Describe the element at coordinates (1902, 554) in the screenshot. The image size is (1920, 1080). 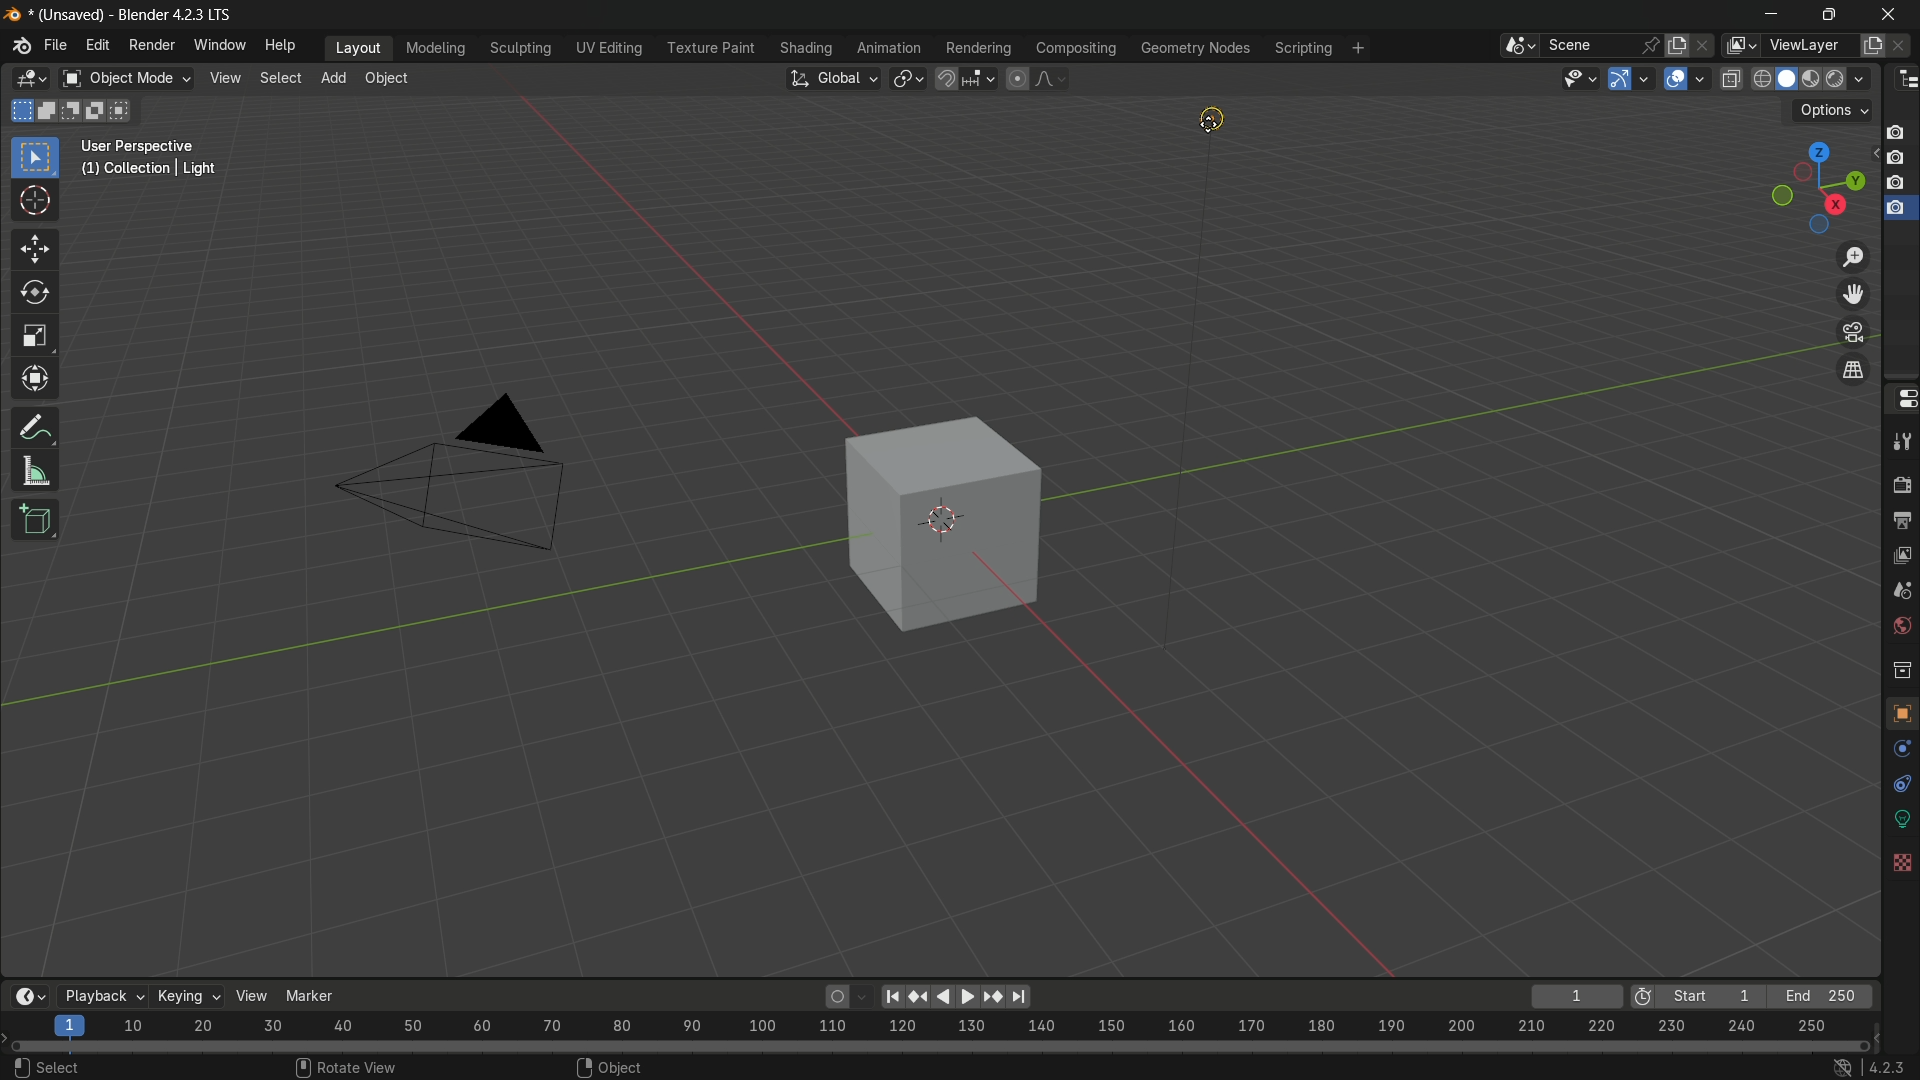
I see `view layer` at that location.